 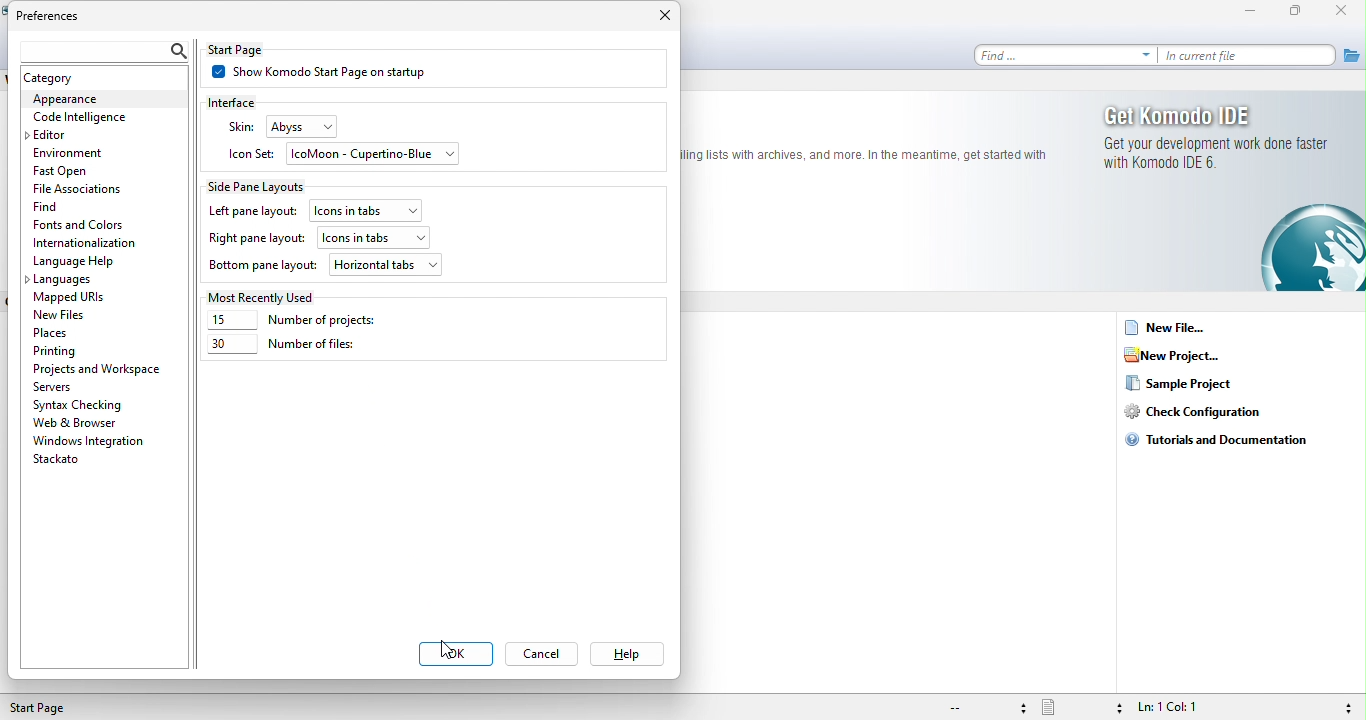 What do you see at coordinates (72, 78) in the screenshot?
I see `category` at bounding box center [72, 78].